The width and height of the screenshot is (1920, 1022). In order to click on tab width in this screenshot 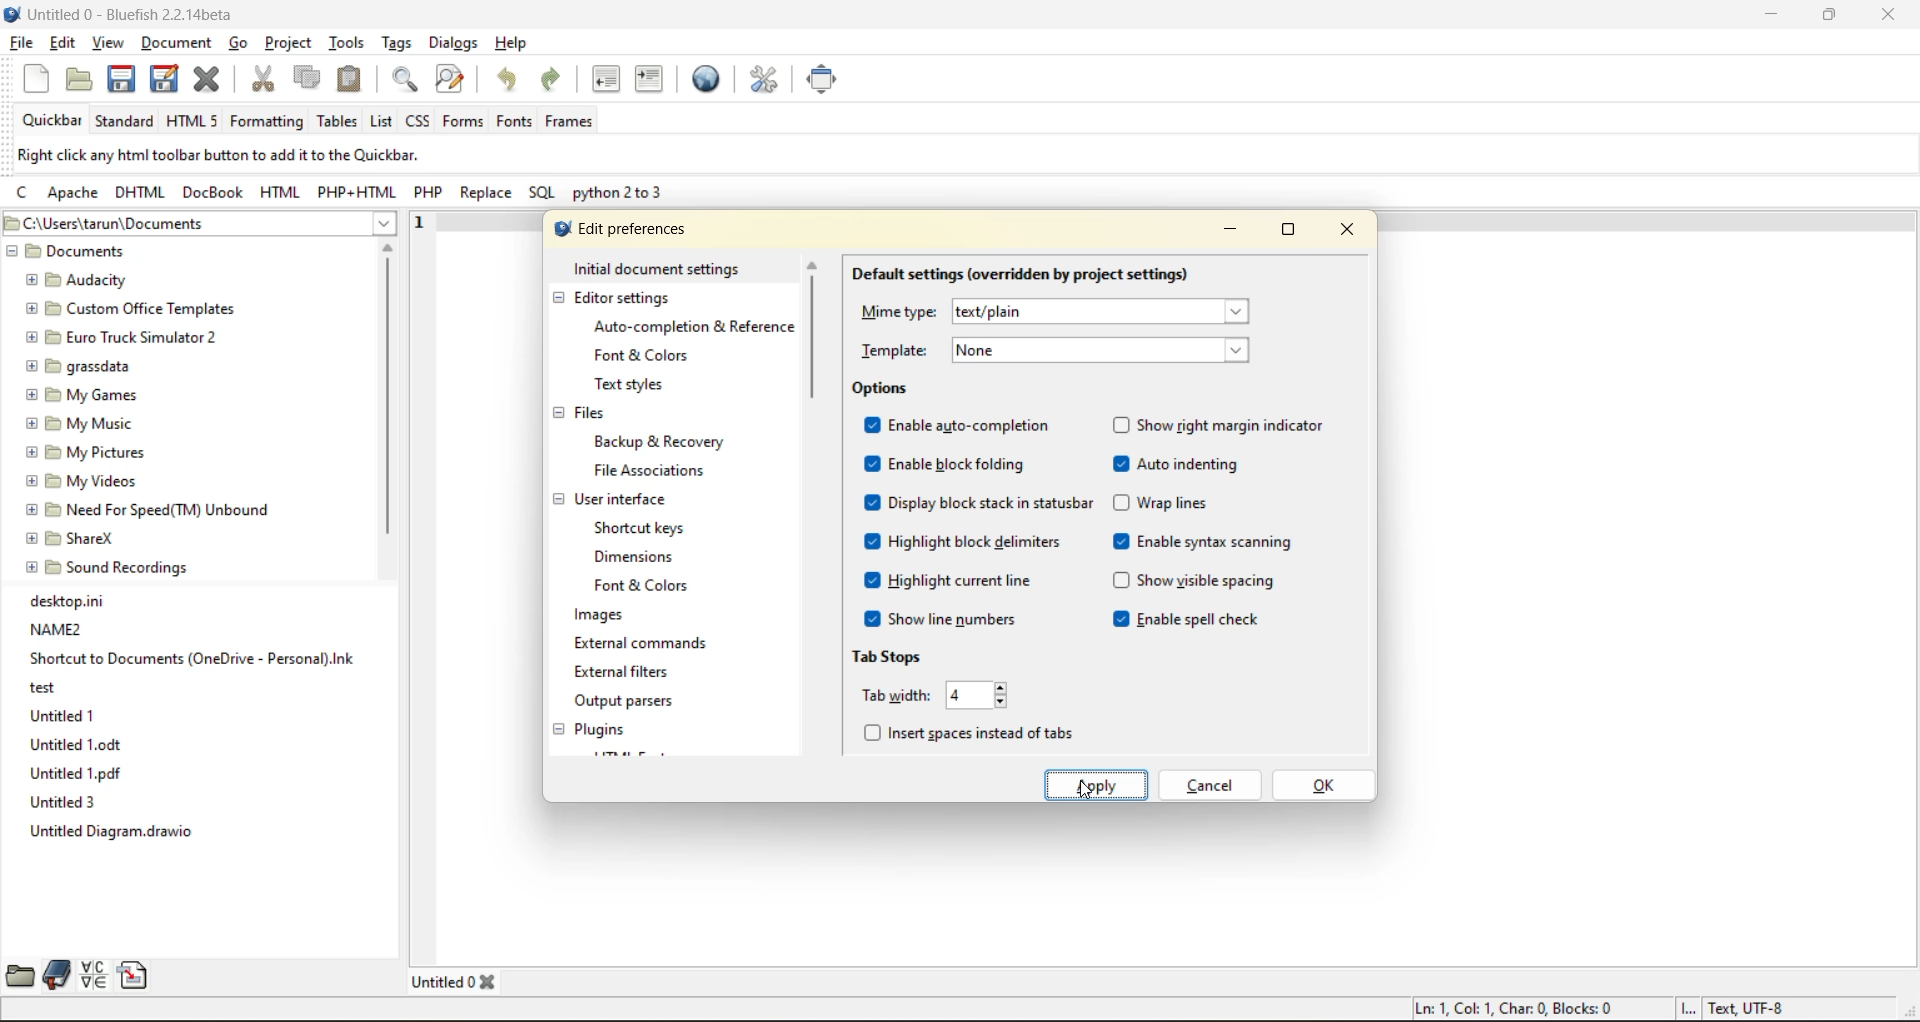, I will do `click(894, 694)`.